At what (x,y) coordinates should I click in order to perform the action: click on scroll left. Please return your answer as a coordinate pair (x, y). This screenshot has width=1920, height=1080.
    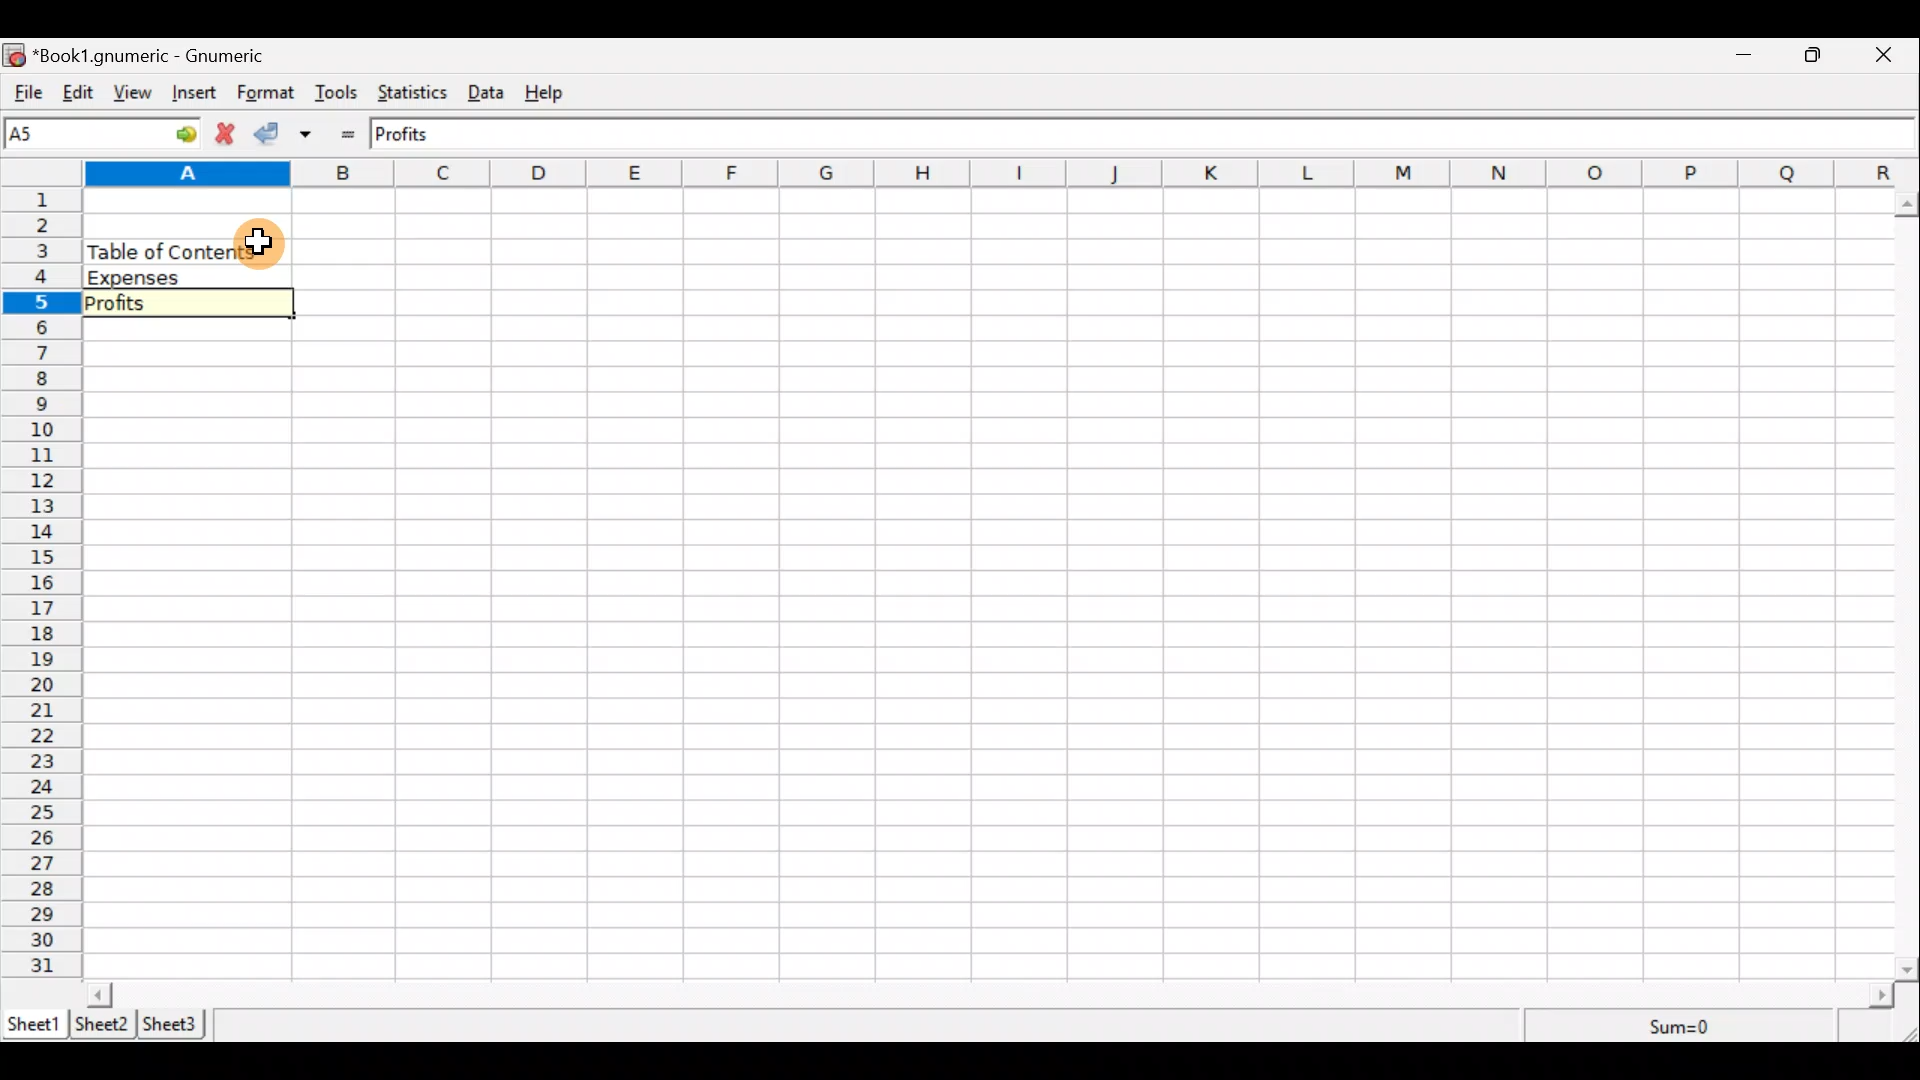
    Looking at the image, I should click on (99, 994).